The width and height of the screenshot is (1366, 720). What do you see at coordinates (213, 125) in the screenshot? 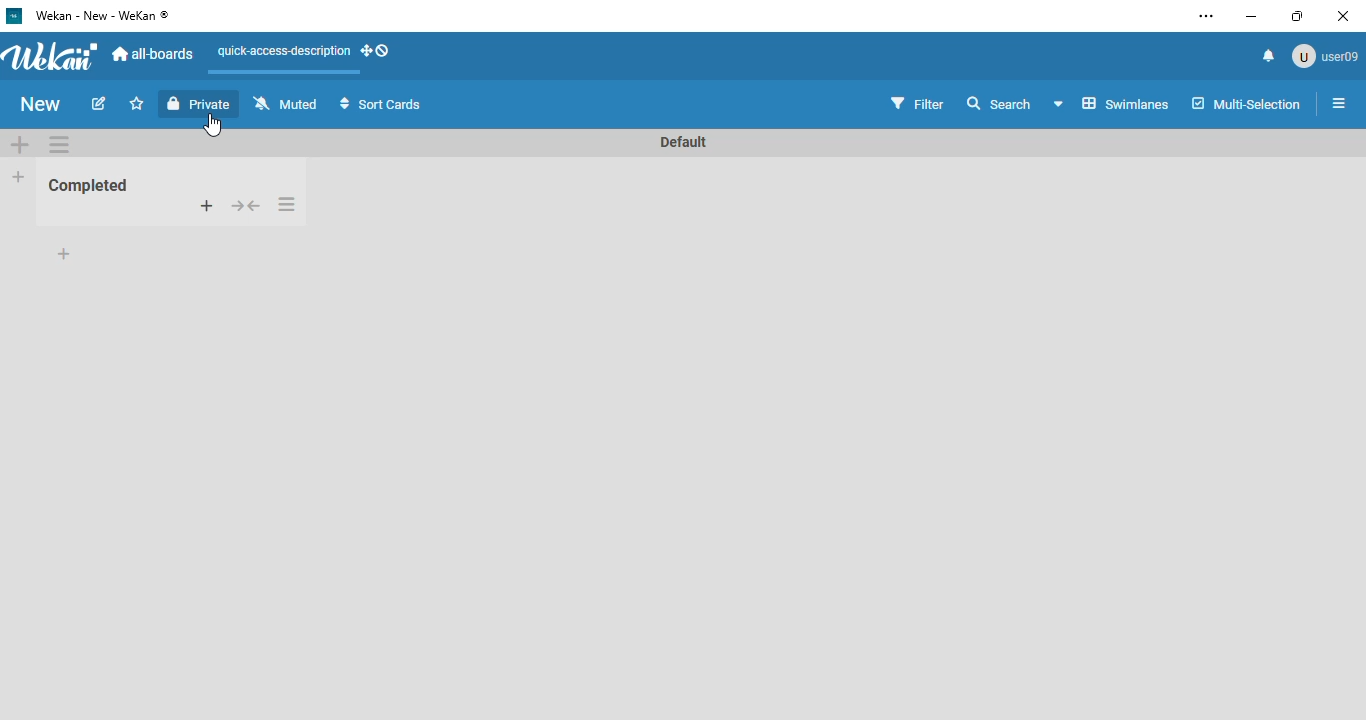
I see `cursor` at bounding box center [213, 125].